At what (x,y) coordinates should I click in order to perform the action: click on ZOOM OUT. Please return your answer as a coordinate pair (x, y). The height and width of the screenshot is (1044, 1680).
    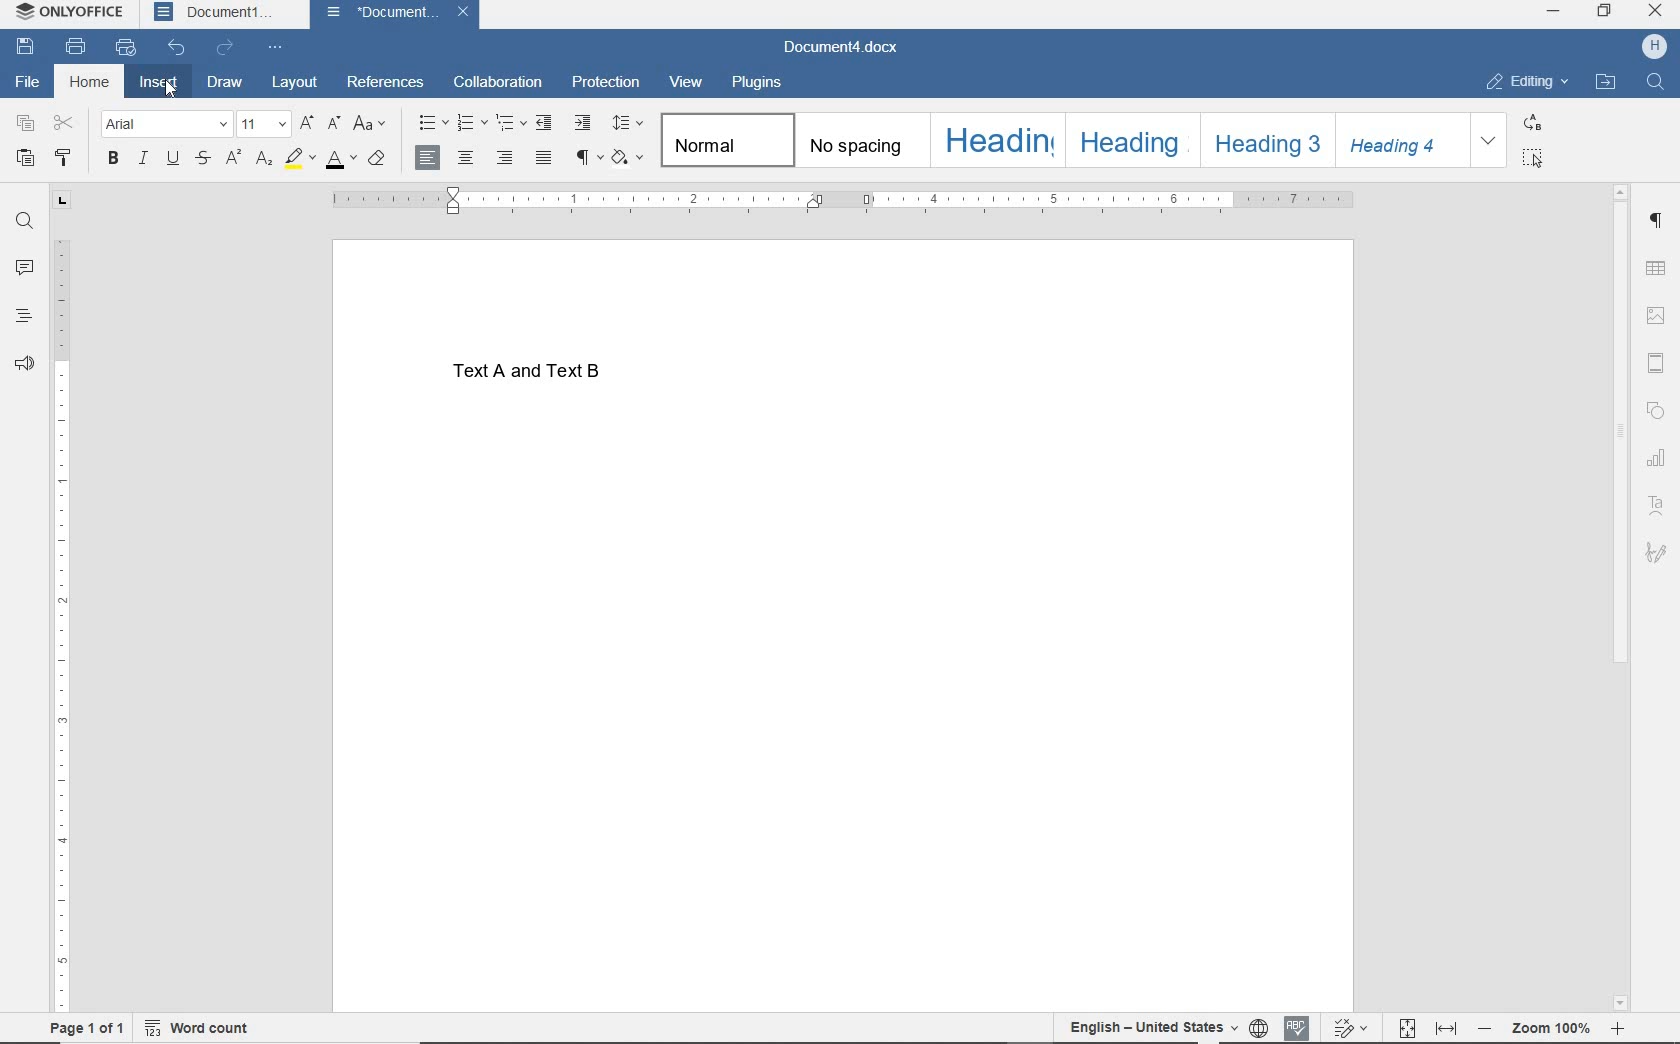
    Looking at the image, I should click on (1551, 1028).